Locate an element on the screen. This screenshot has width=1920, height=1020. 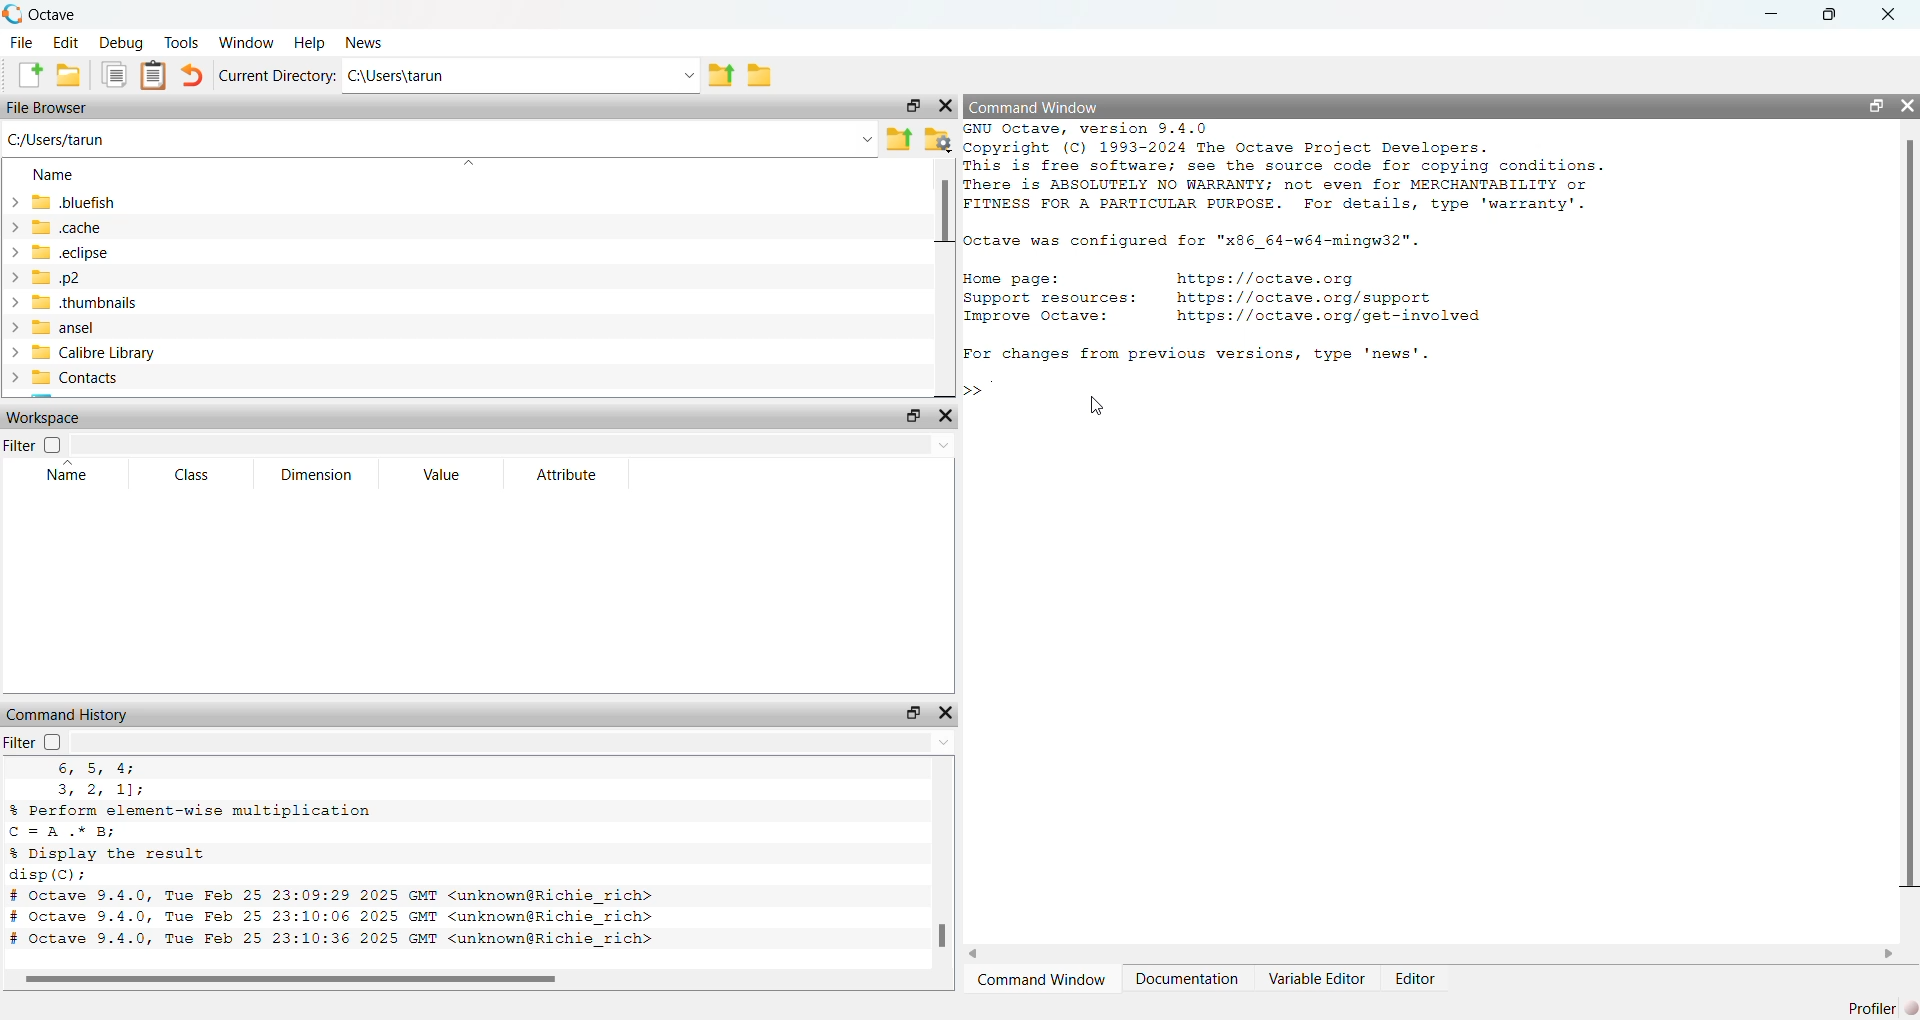
Create New is located at coordinates (29, 74).